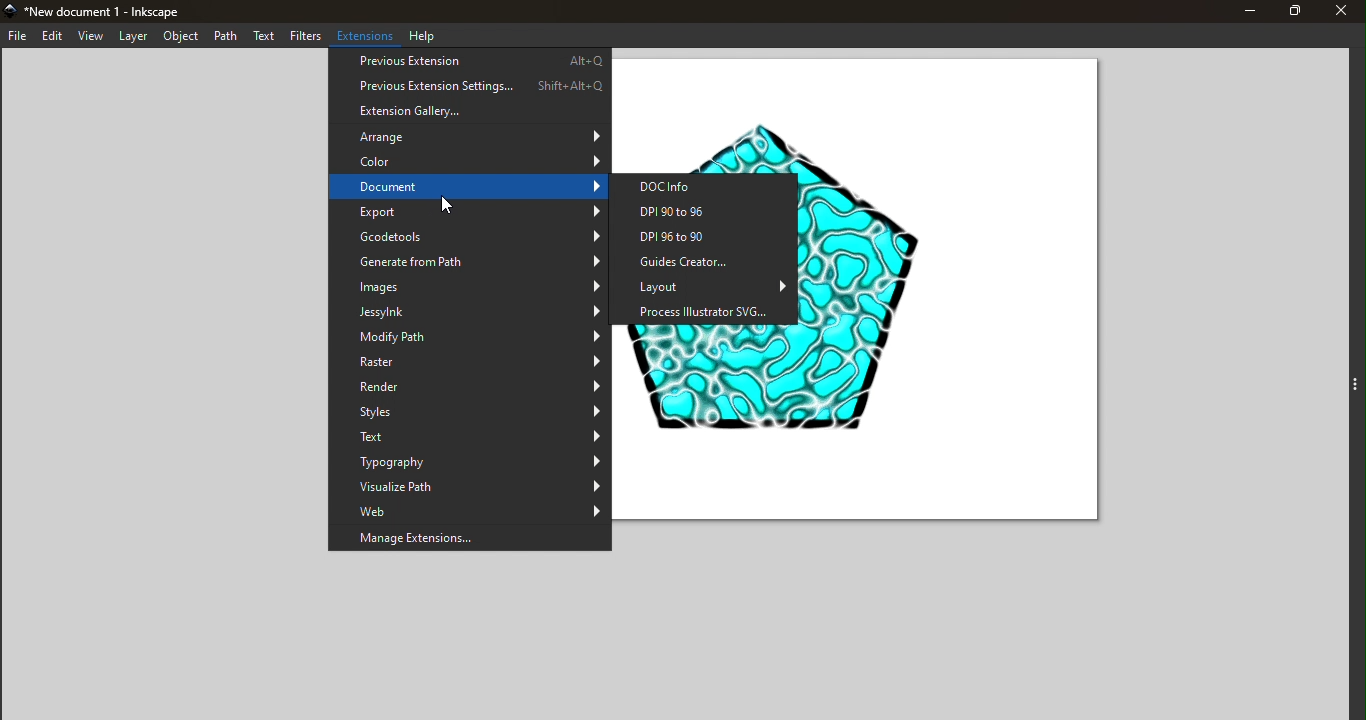  Describe the element at coordinates (469, 160) in the screenshot. I see `Color` at that location.